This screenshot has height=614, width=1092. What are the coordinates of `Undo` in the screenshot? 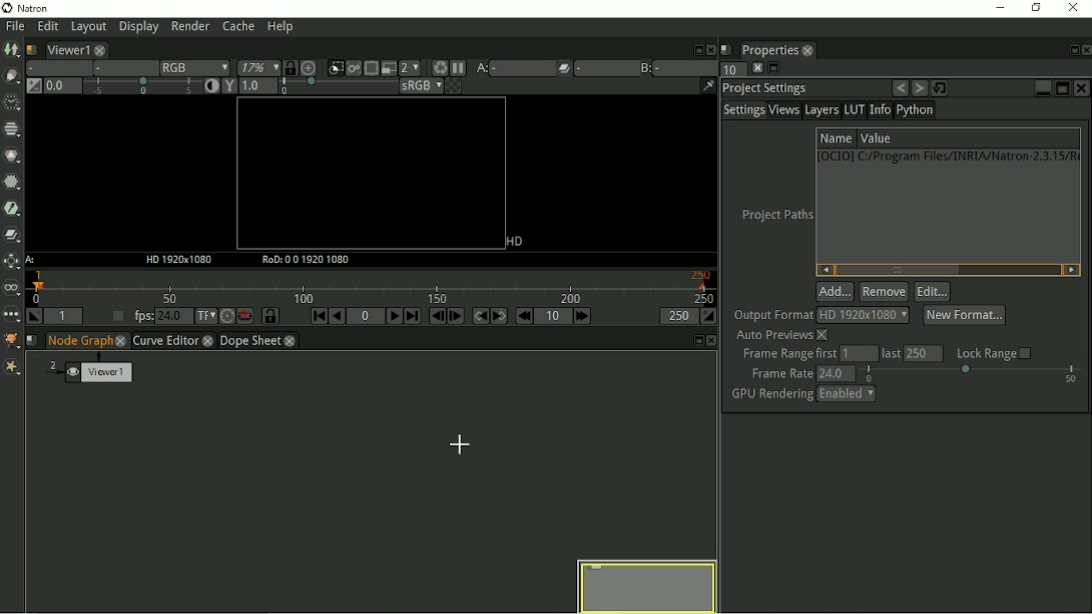 It's located at (900, 88).